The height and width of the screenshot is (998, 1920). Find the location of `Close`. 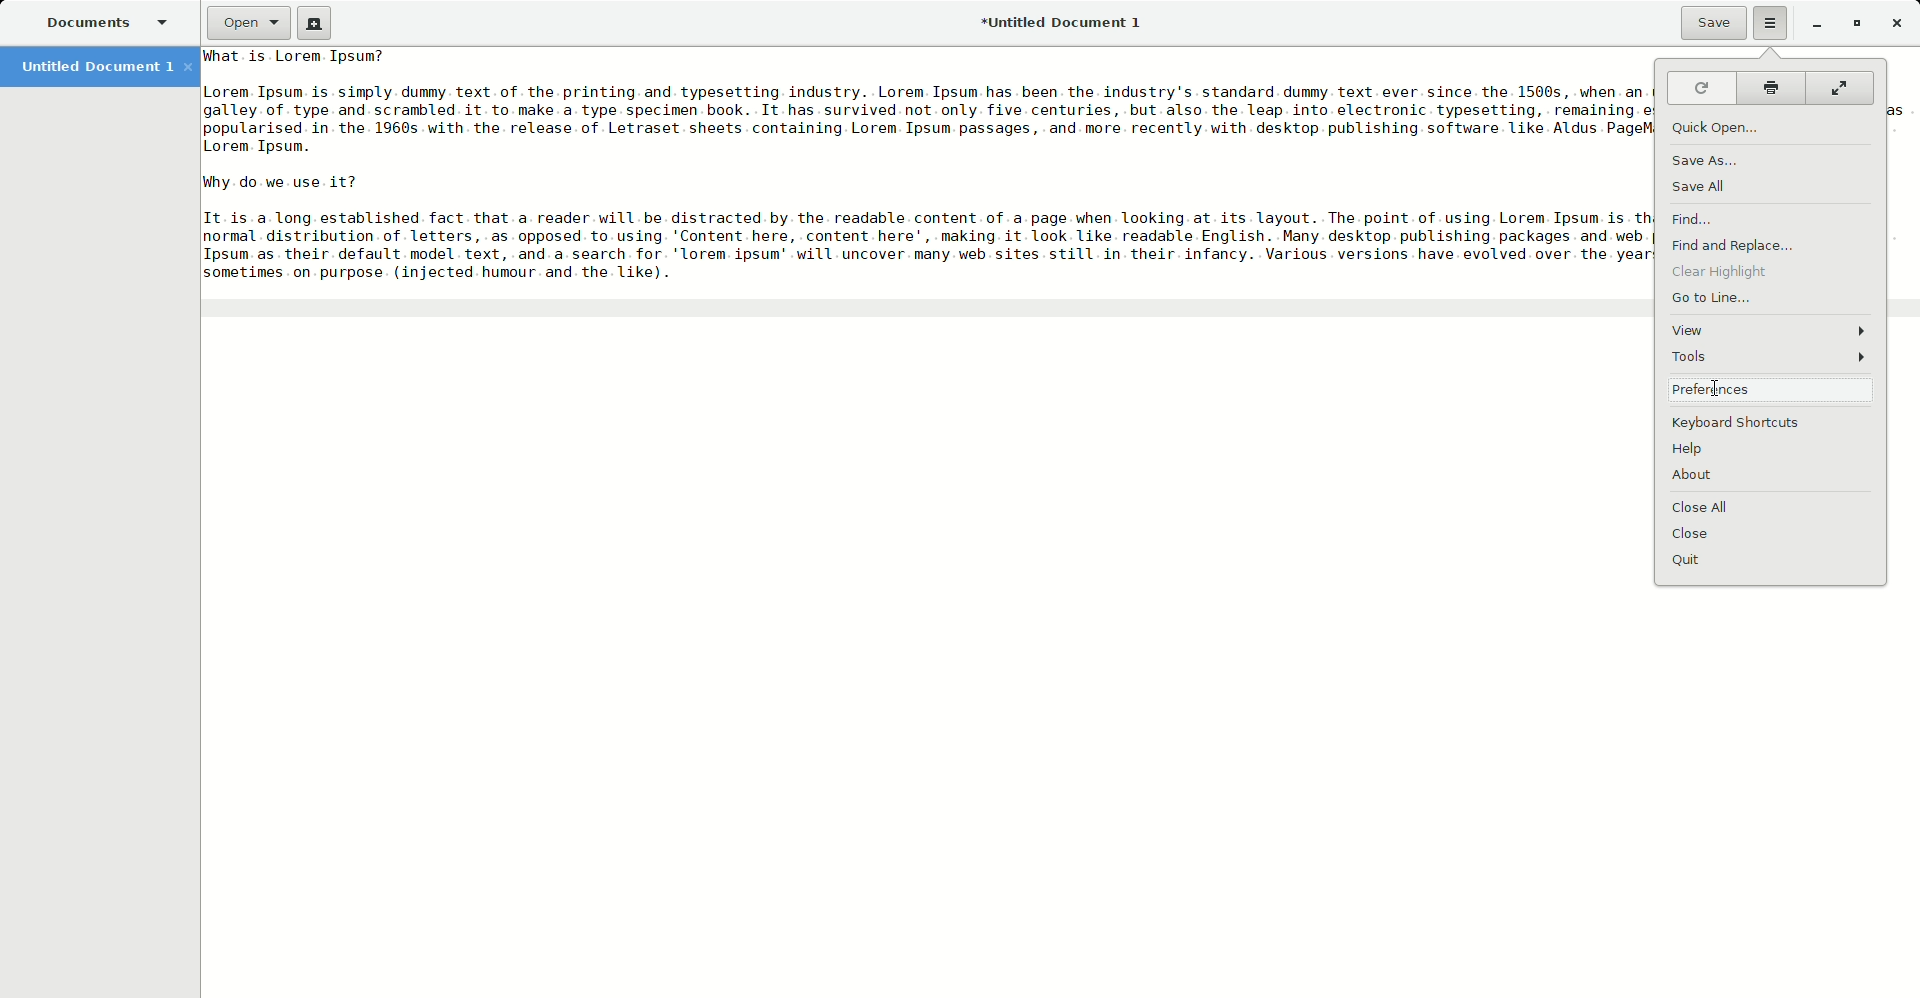

Close is located at coordinates (1706, 507).